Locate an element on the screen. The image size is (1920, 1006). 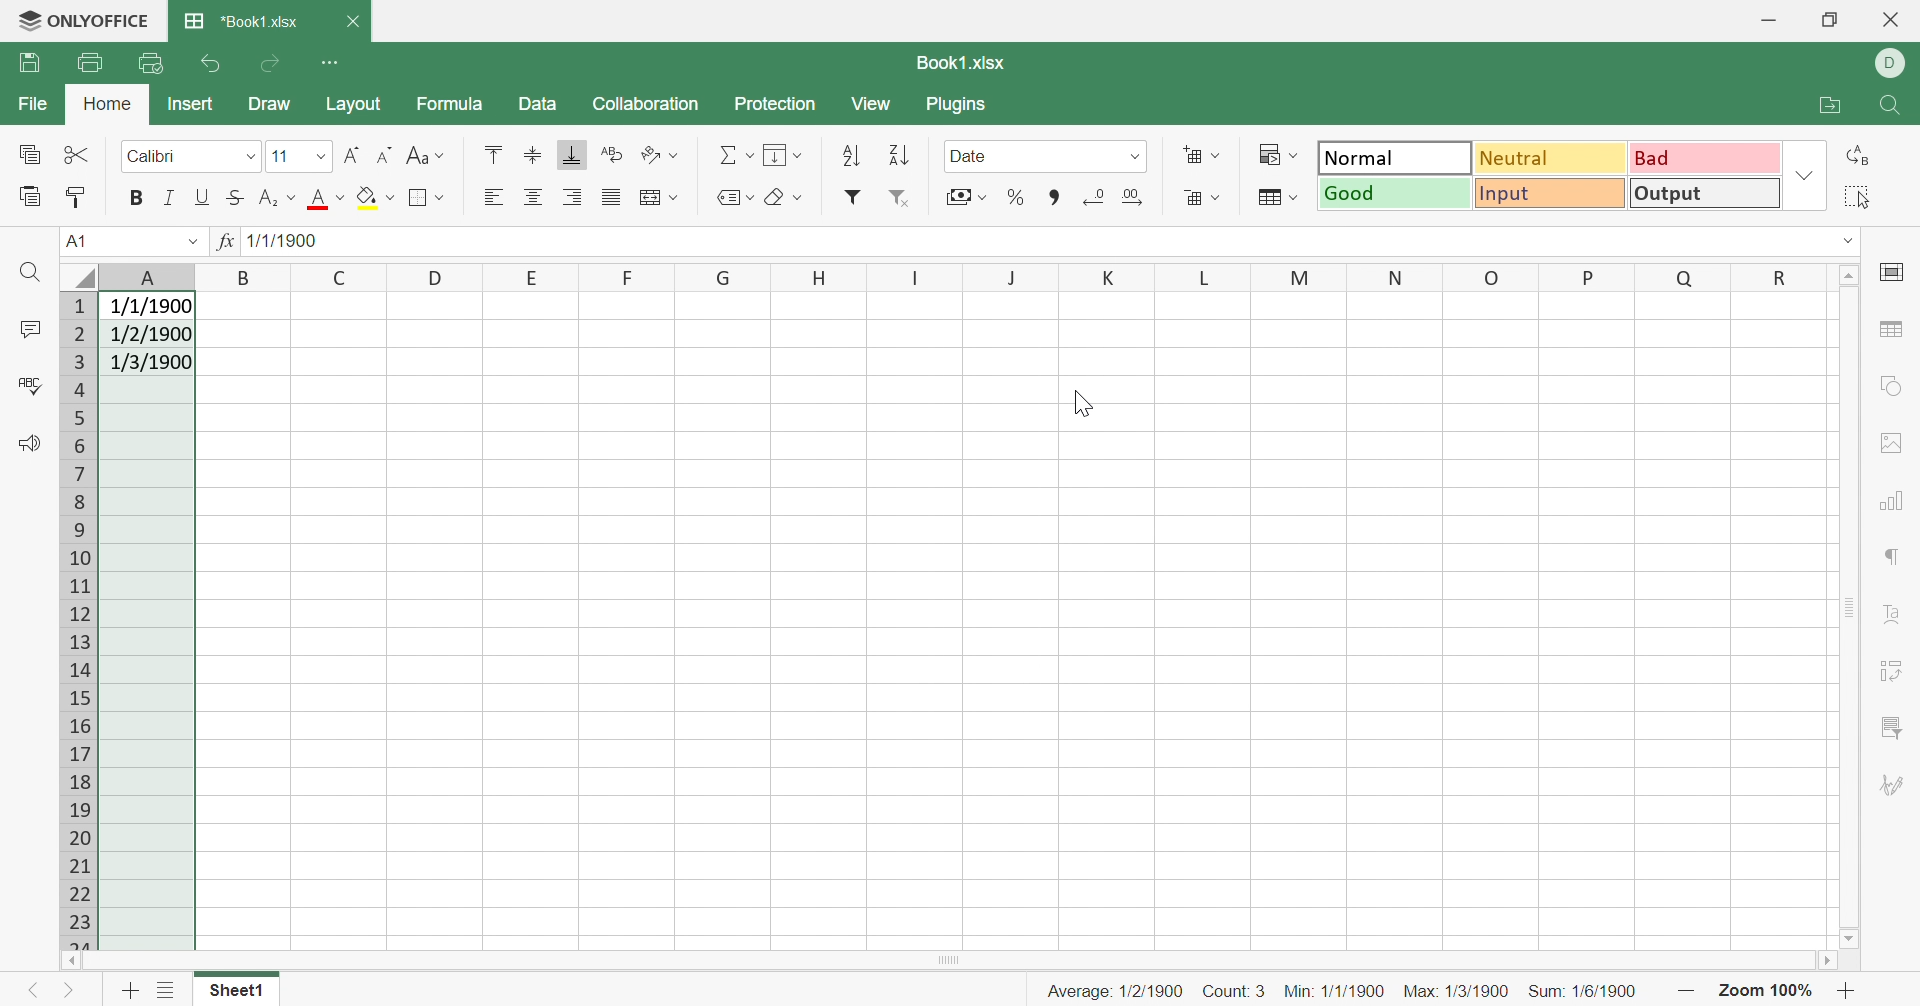
Bold is located at coordinates (139, 195).